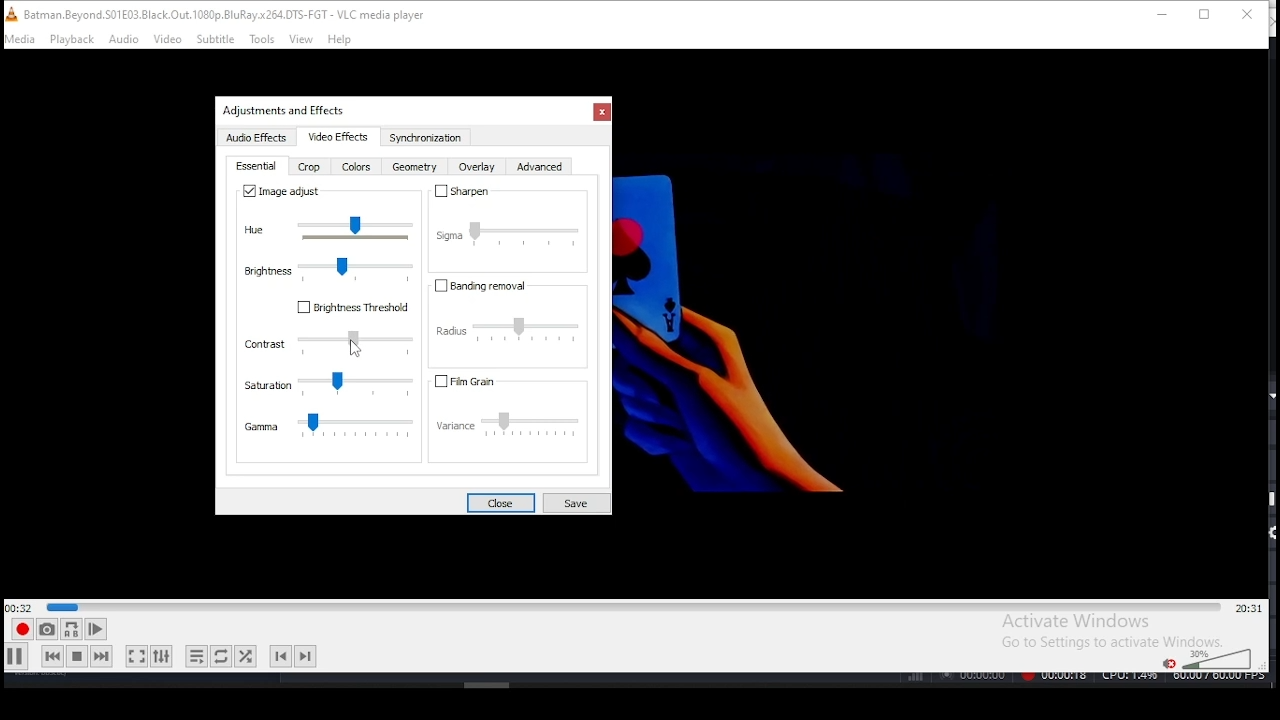 This screenshot has width=1280, height=720. Describe the element at coordinates (574, 502) in the screenshot. I see `save` at that location.